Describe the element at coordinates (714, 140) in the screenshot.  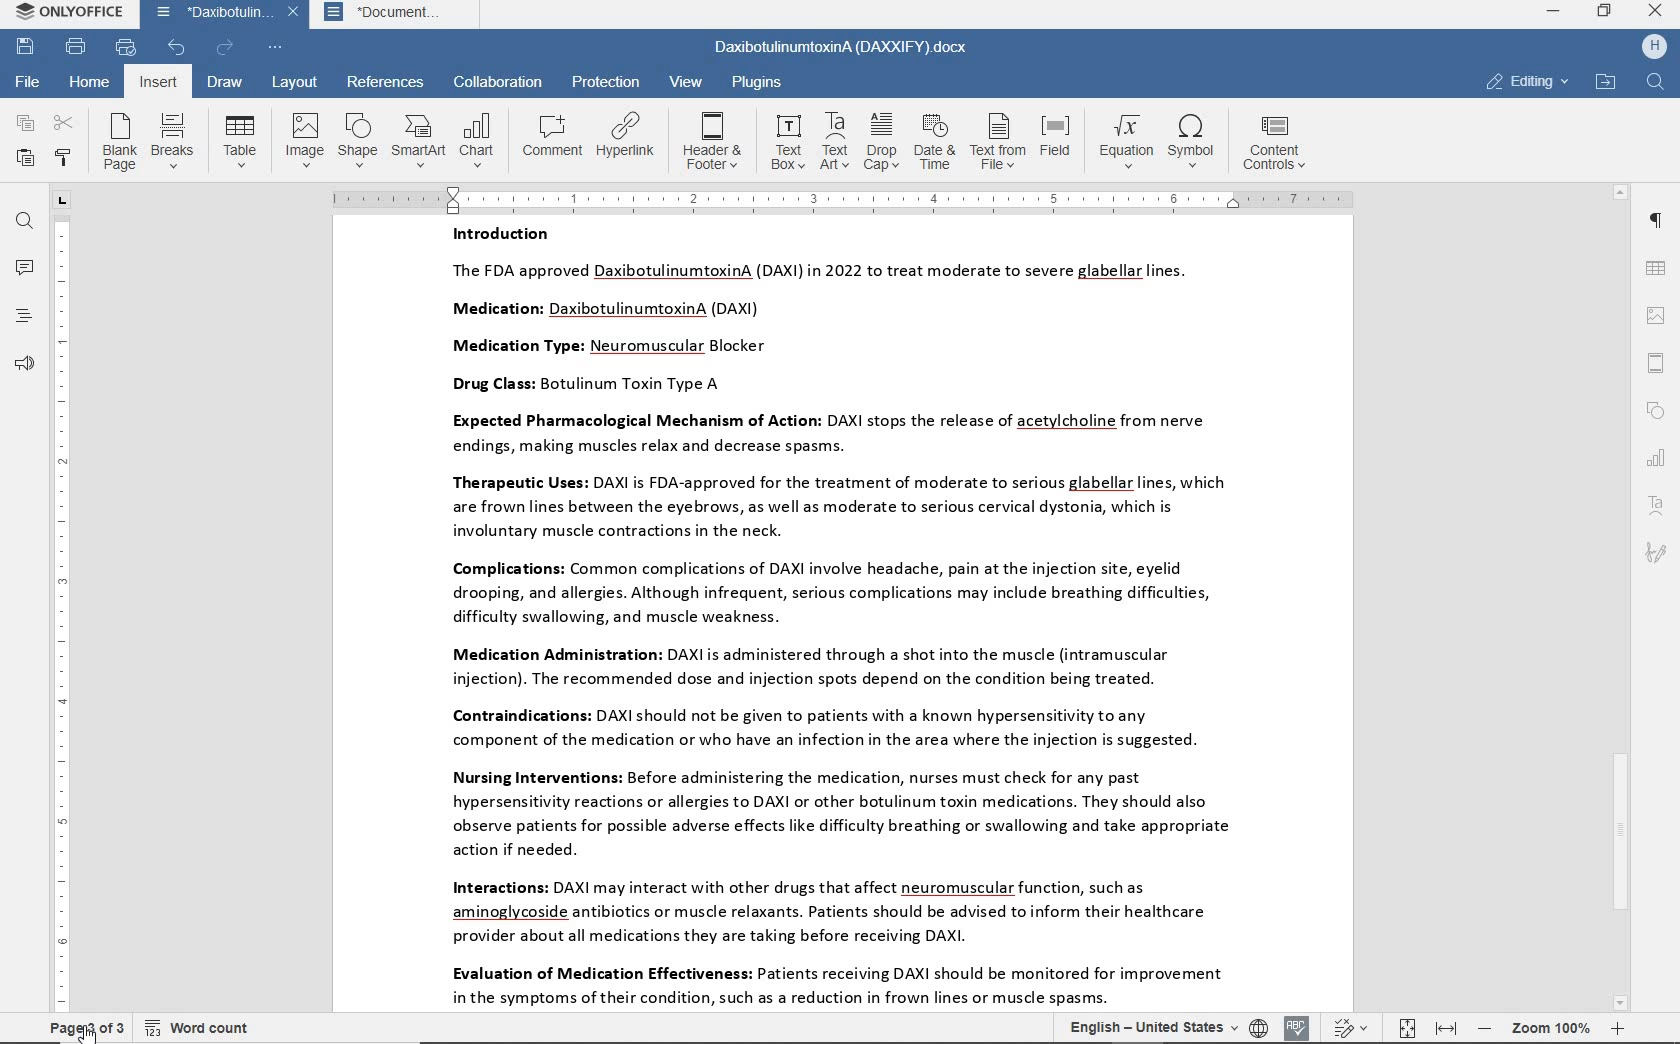
I see `header & footer` at that location.